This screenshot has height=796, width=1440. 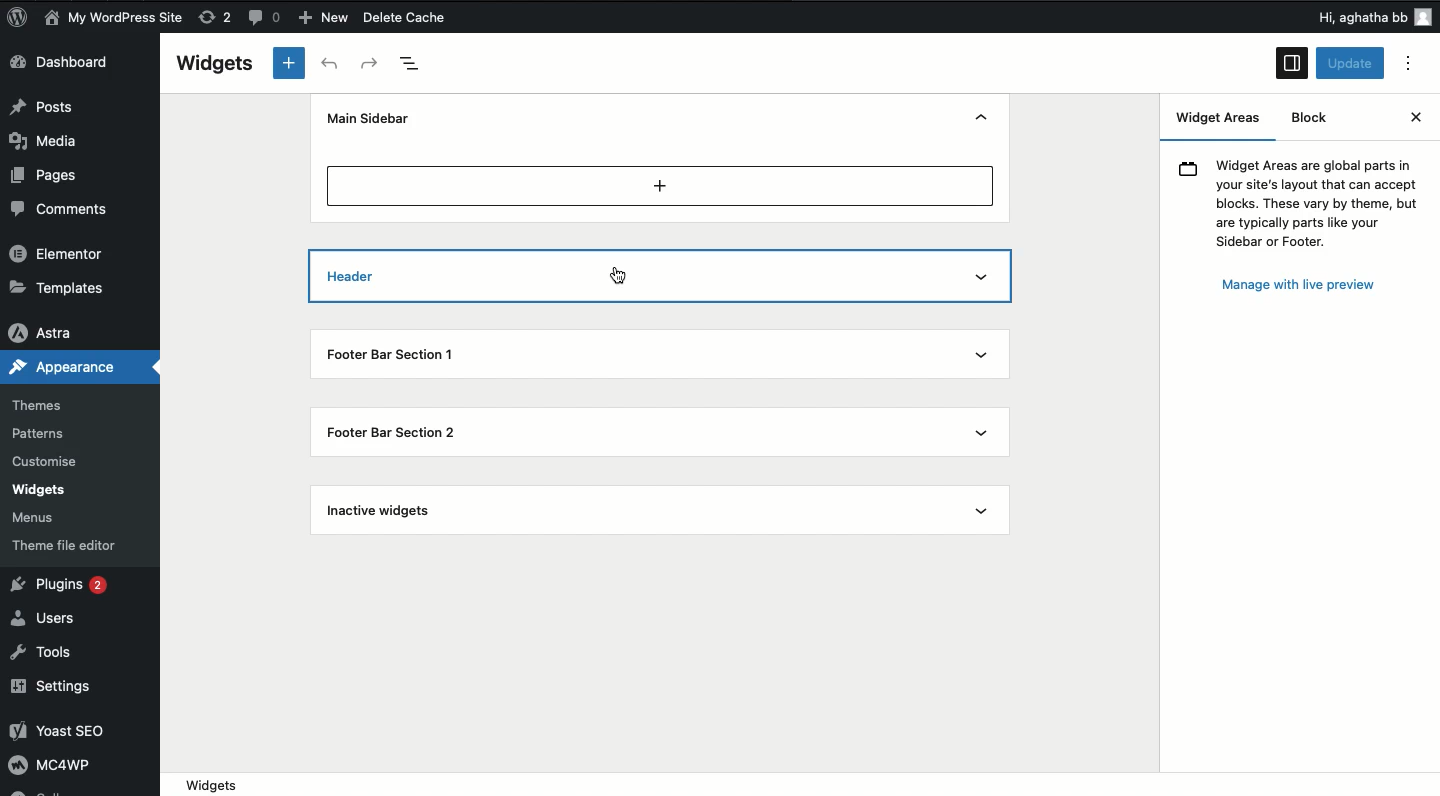 I want to click on , so click(x=267, y=20).